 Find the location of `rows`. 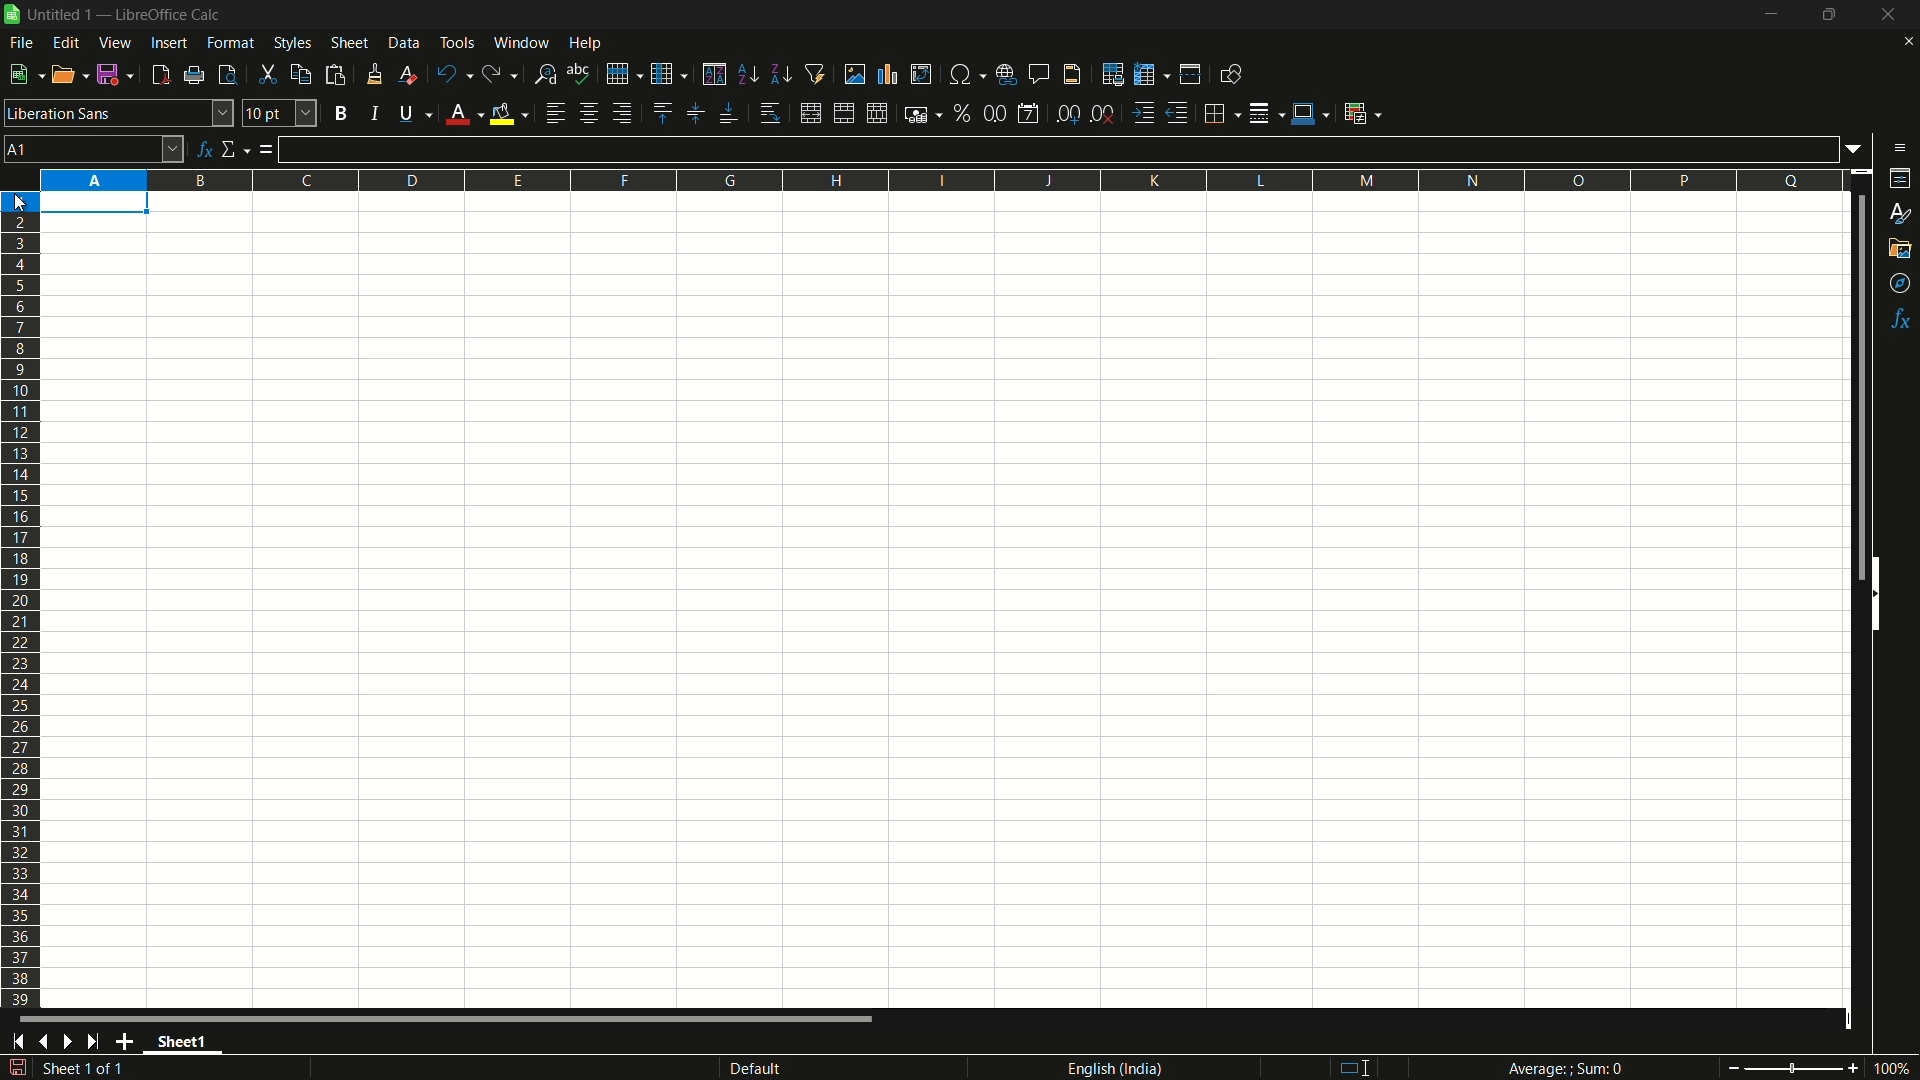

rows is located at coordinates (21, 599).